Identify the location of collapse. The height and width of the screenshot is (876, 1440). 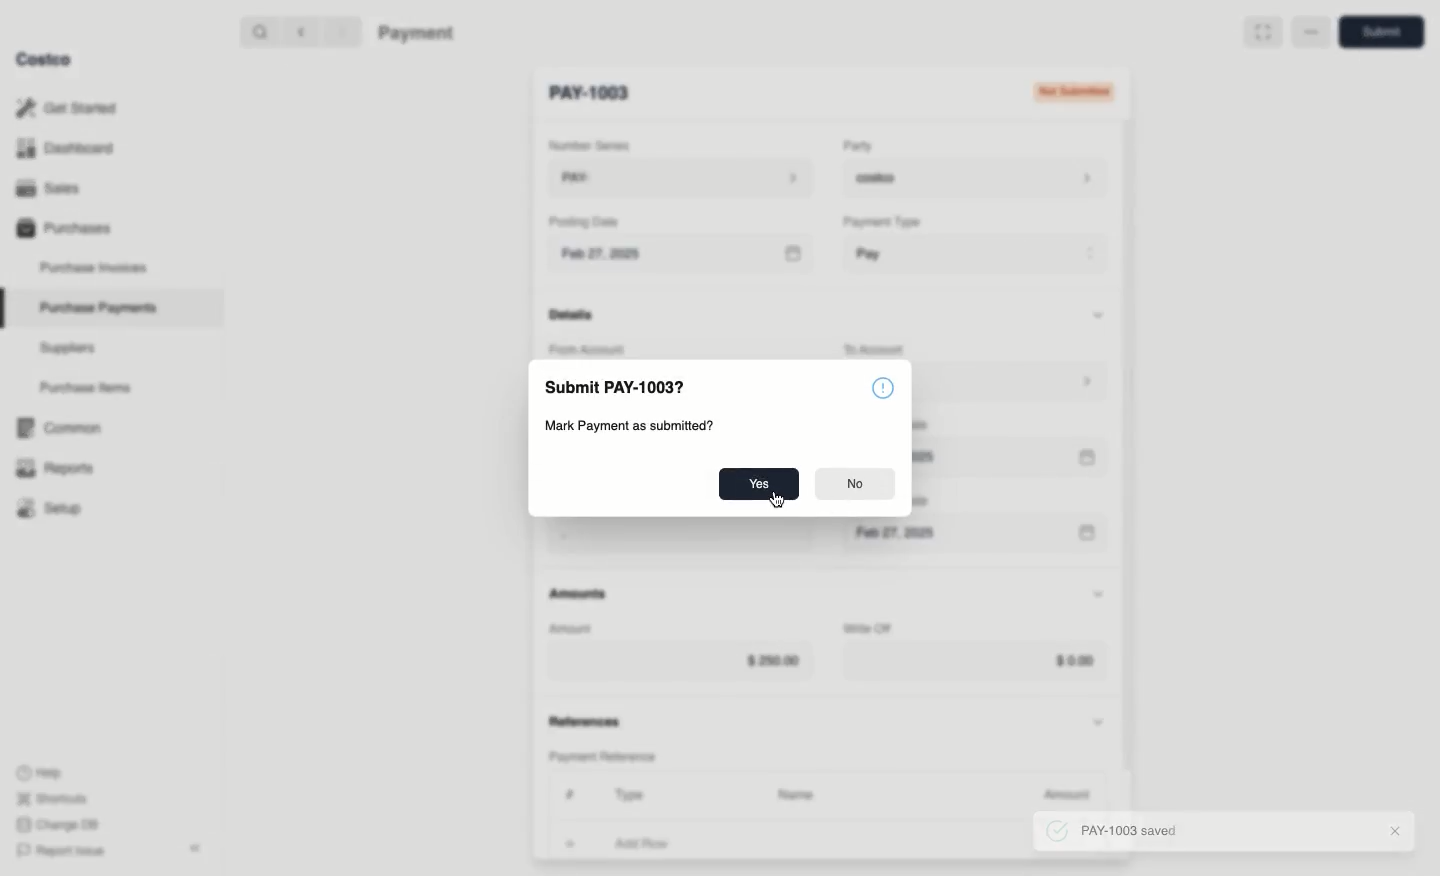
(194, 848).